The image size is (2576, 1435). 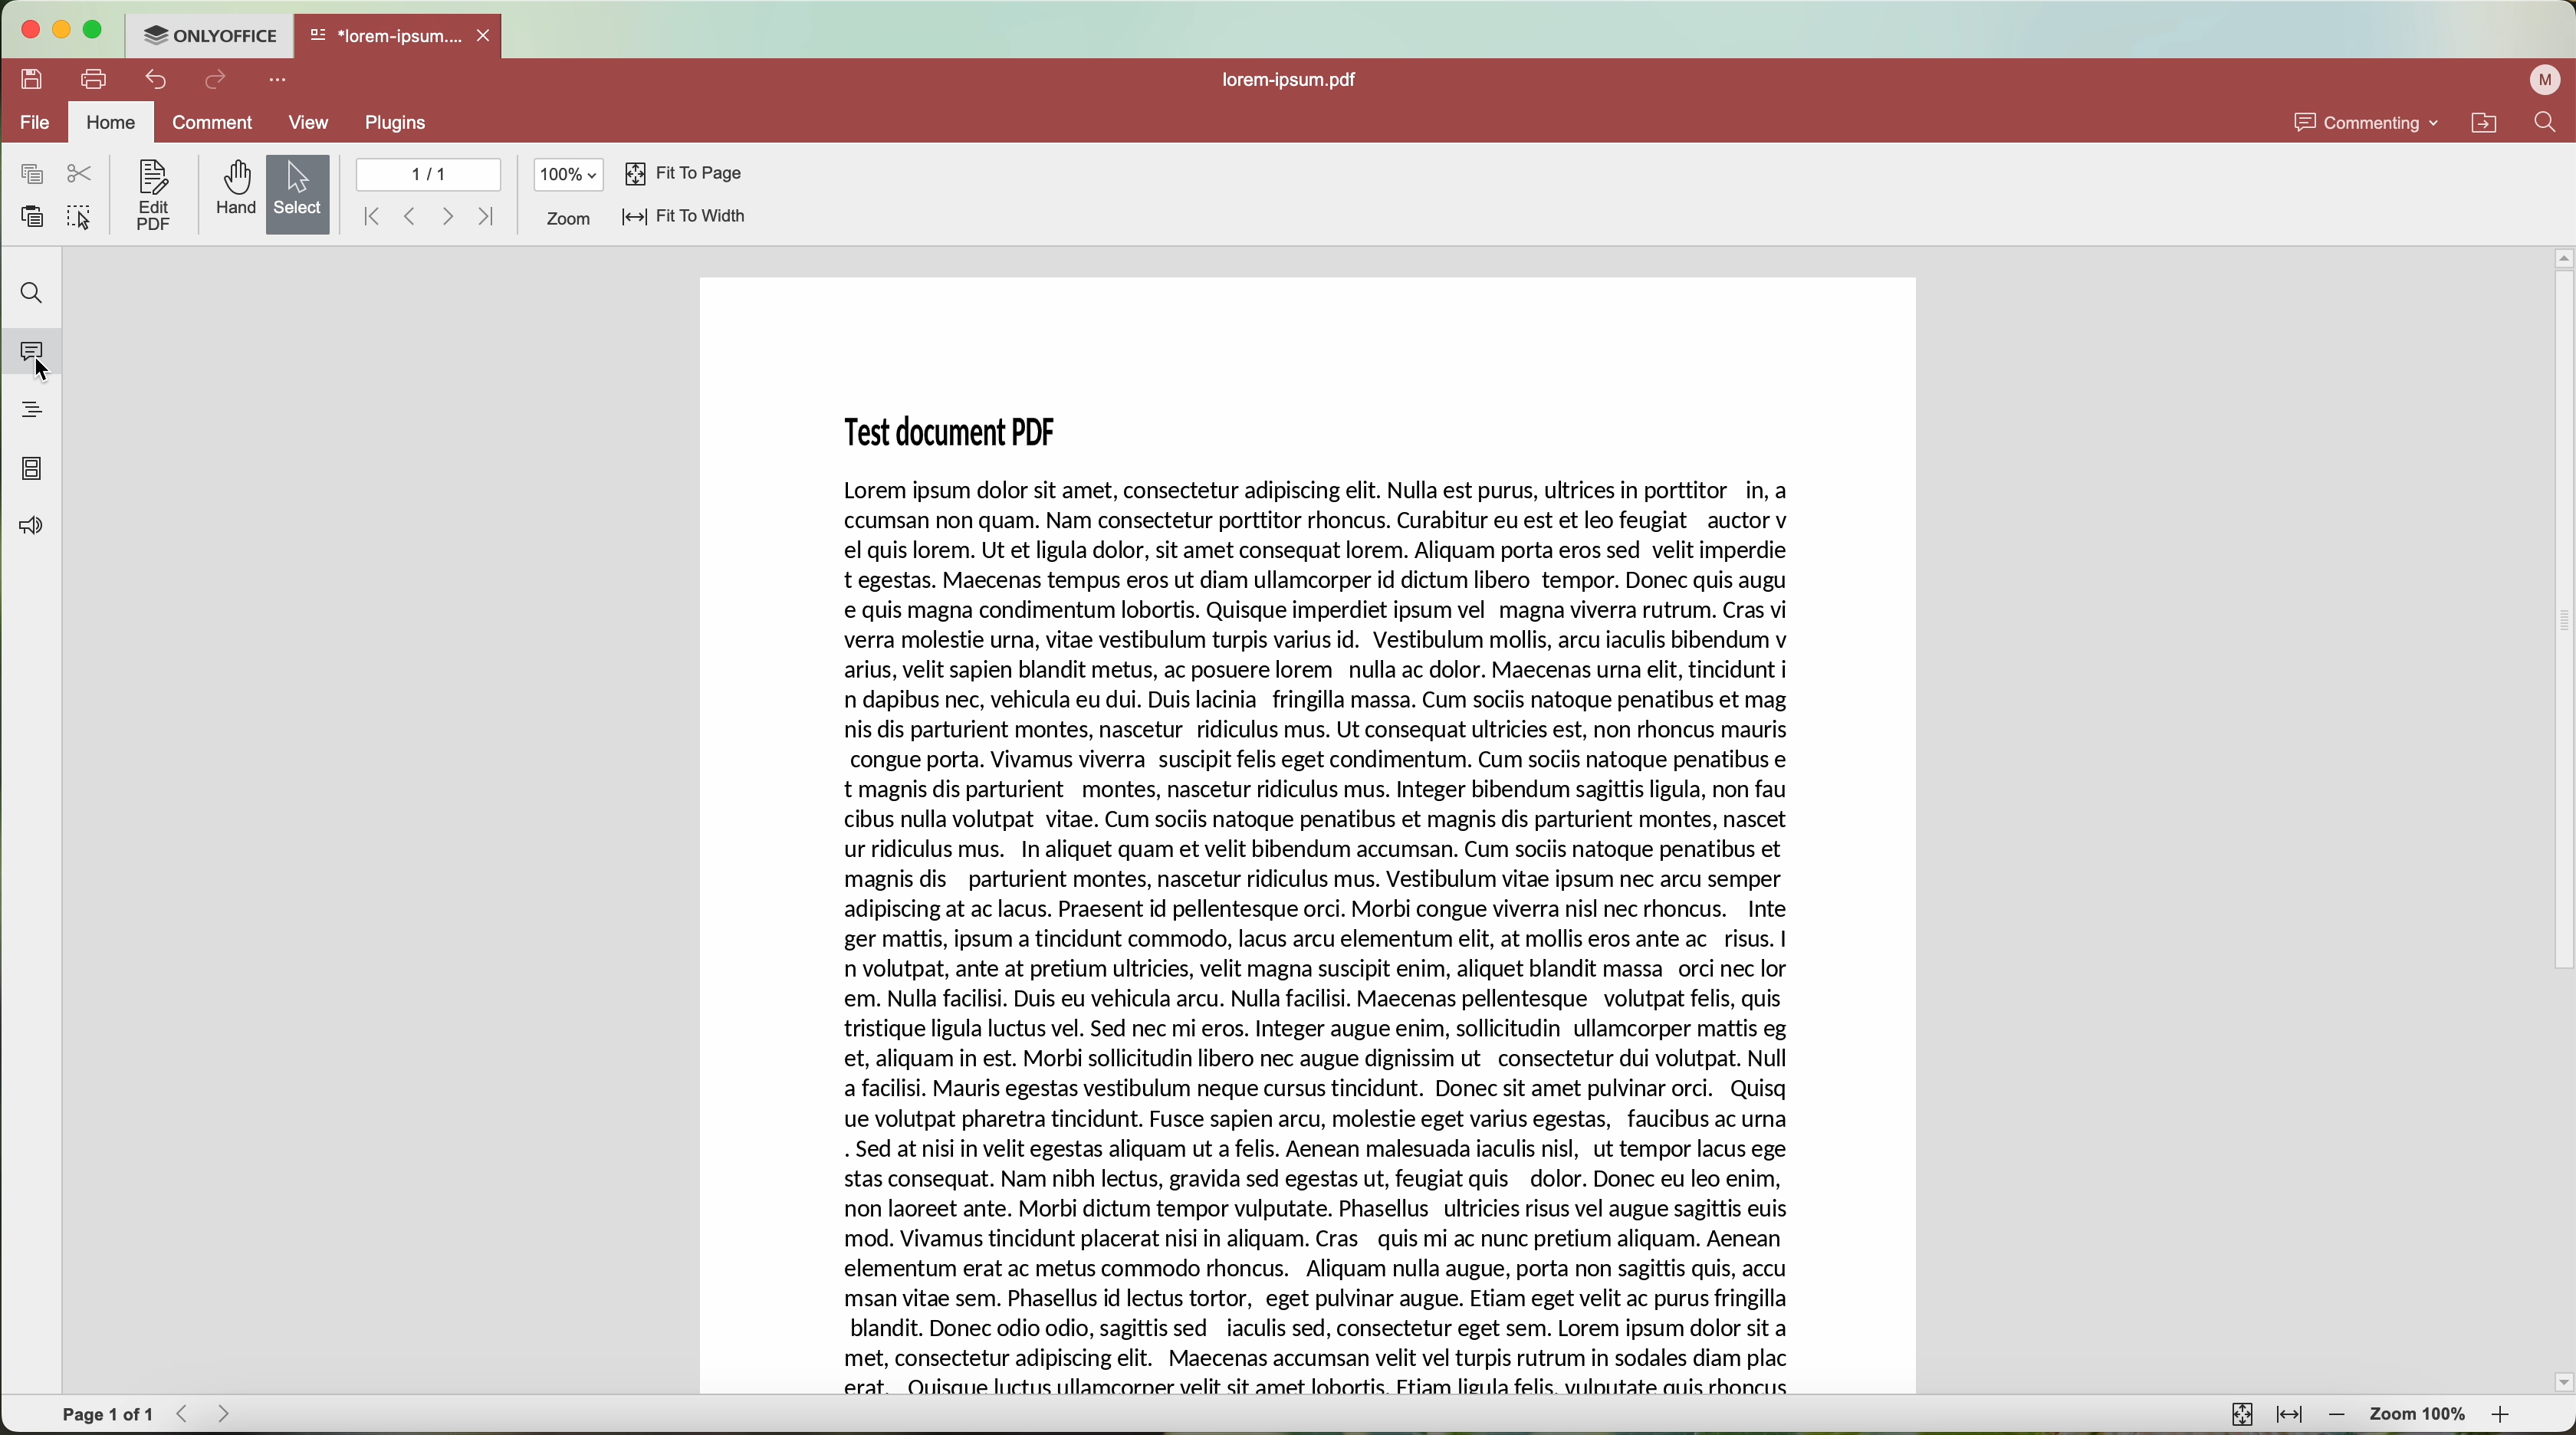 I want to click on find, so click(x=35, y=294).